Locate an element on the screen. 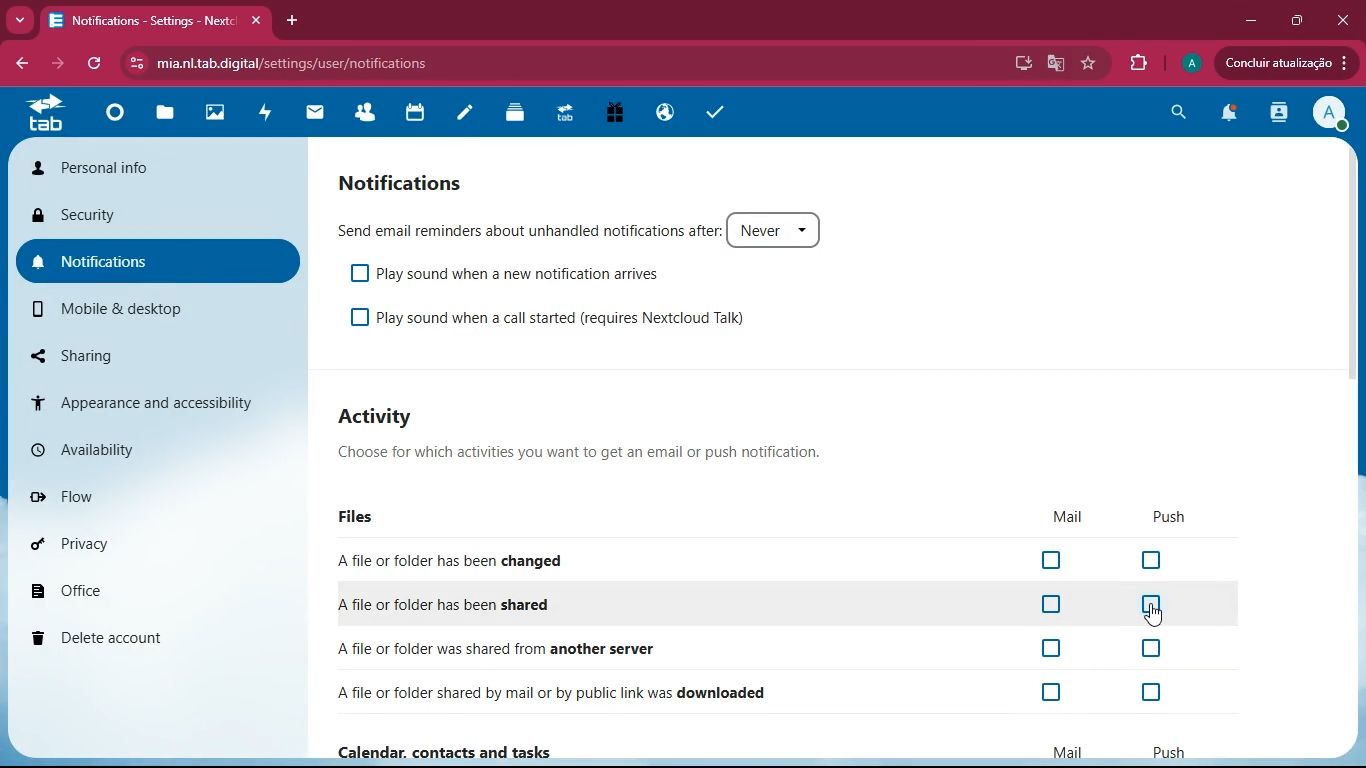 This screenshot has height=768, width=1366. mail is located at coordinates (1072, 750).